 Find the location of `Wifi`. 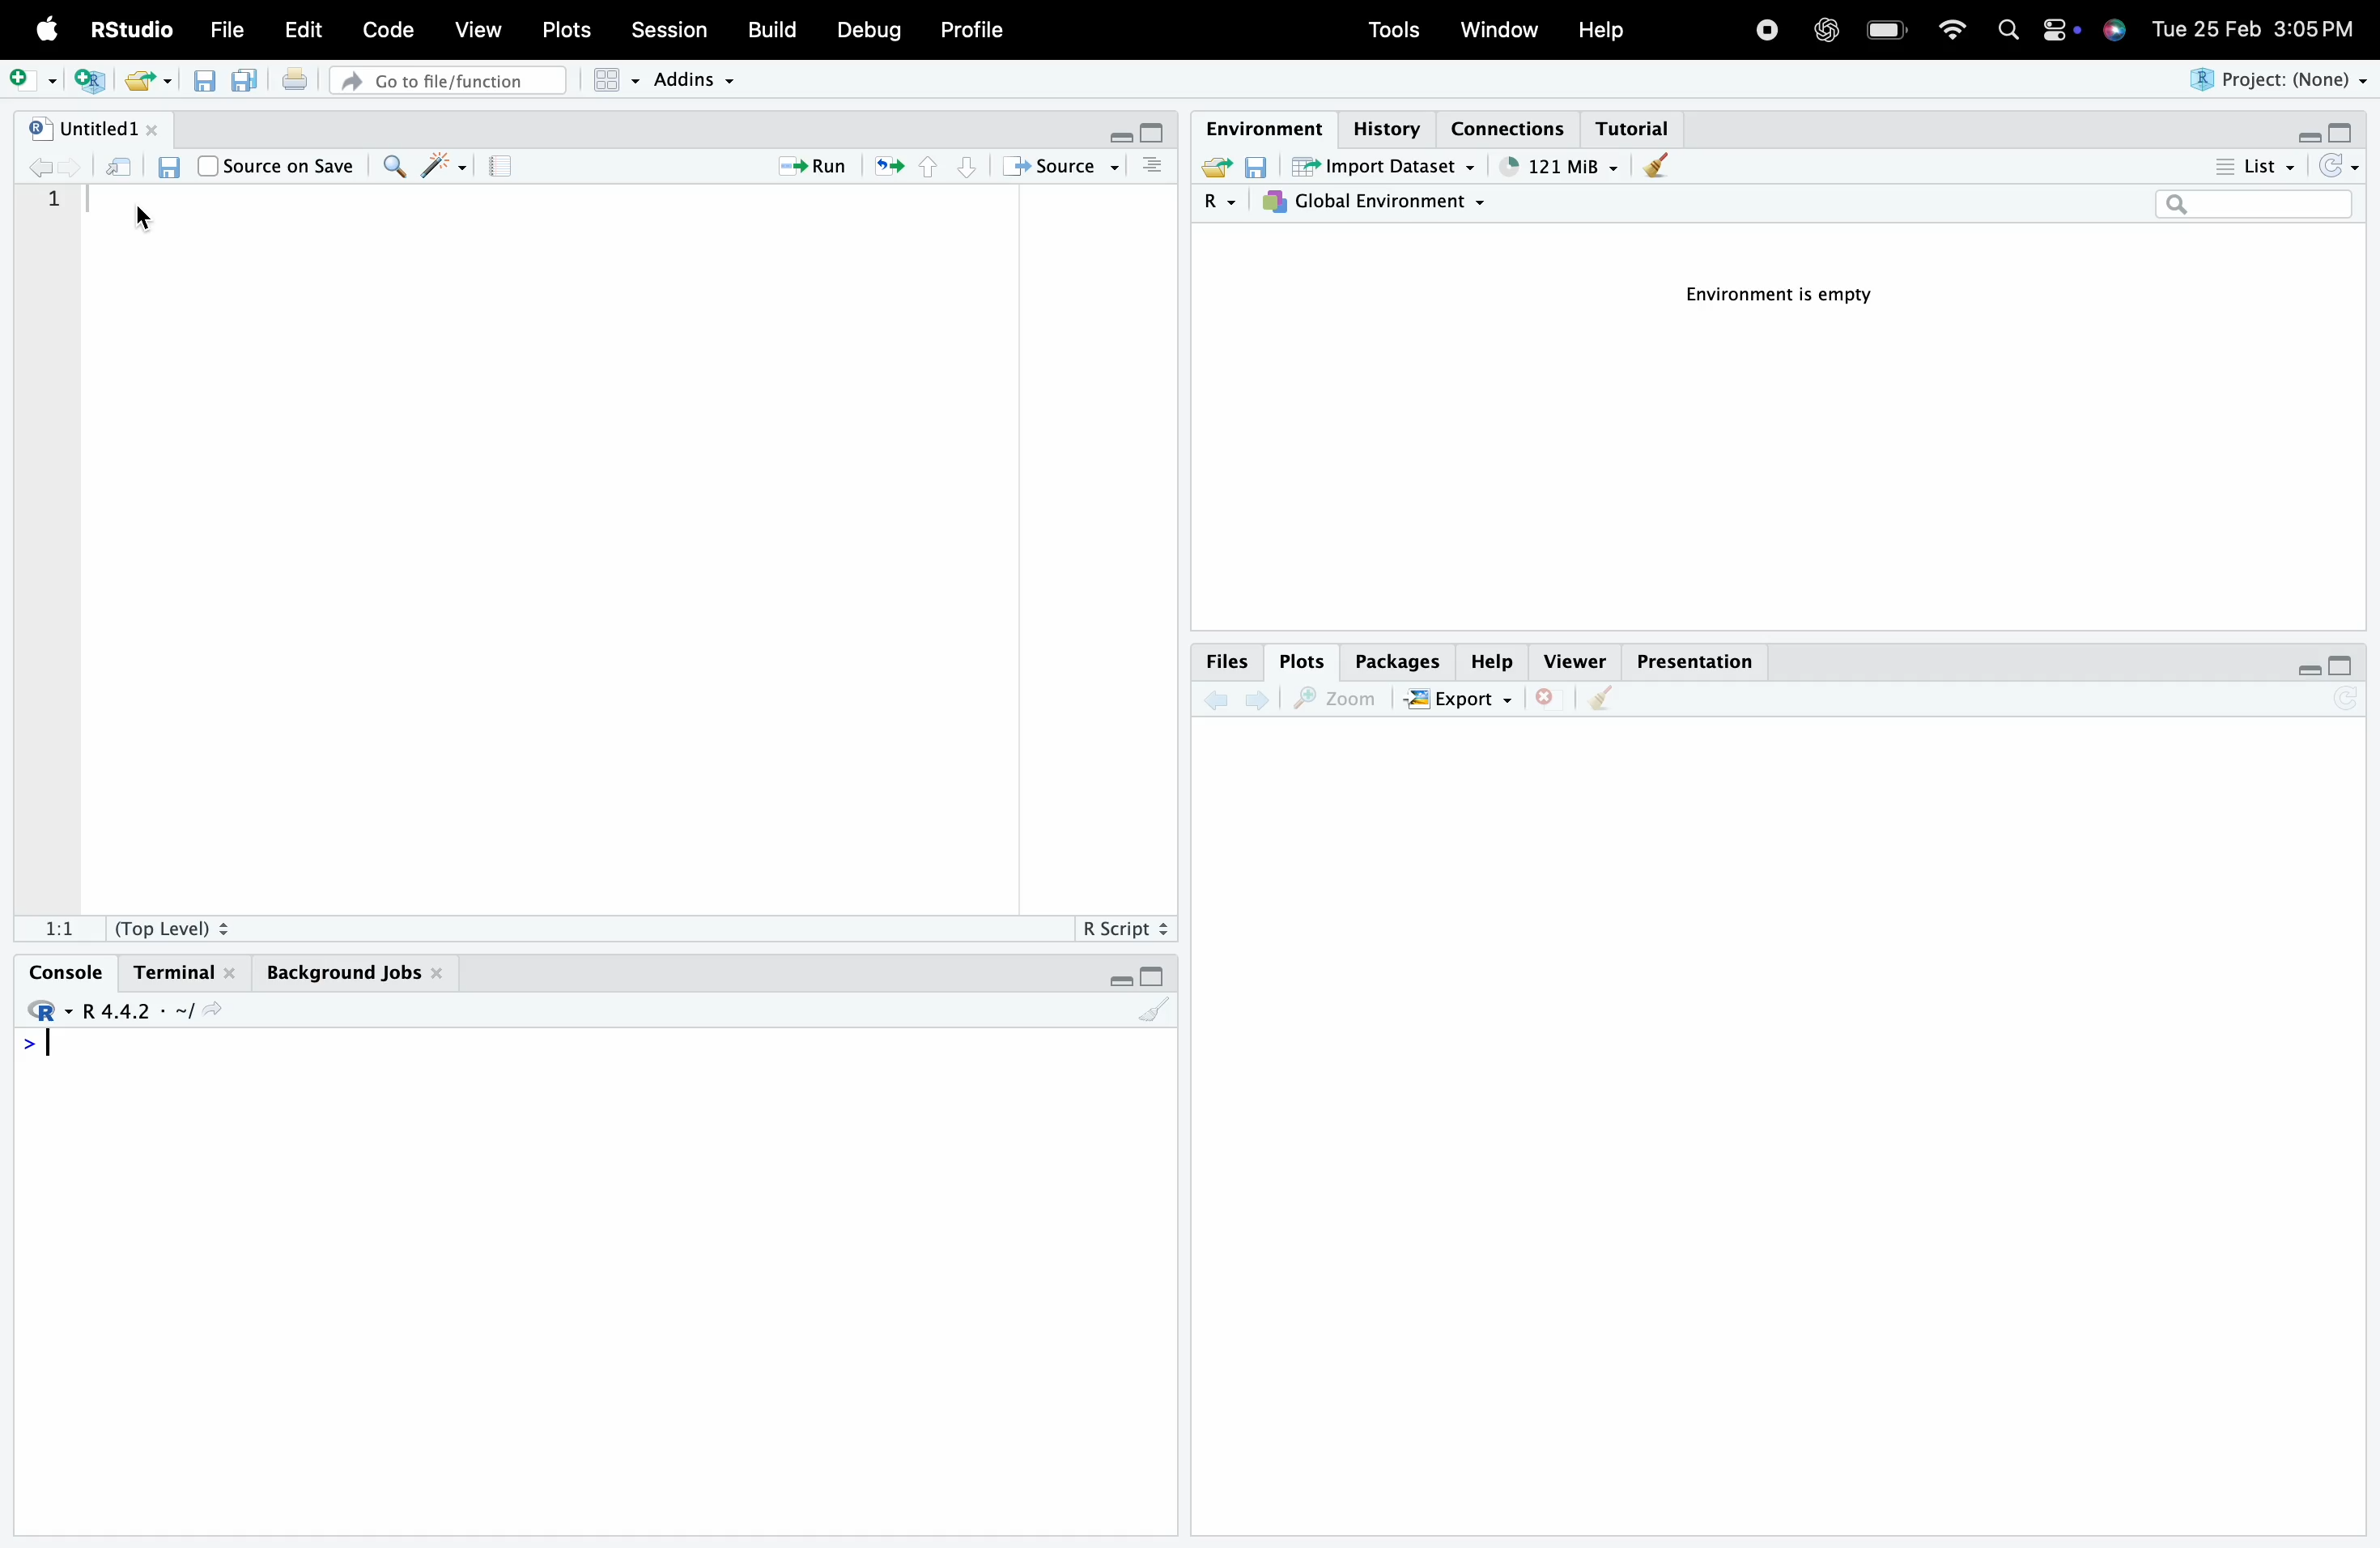

Wifi is located at coordinates (1950, 28).